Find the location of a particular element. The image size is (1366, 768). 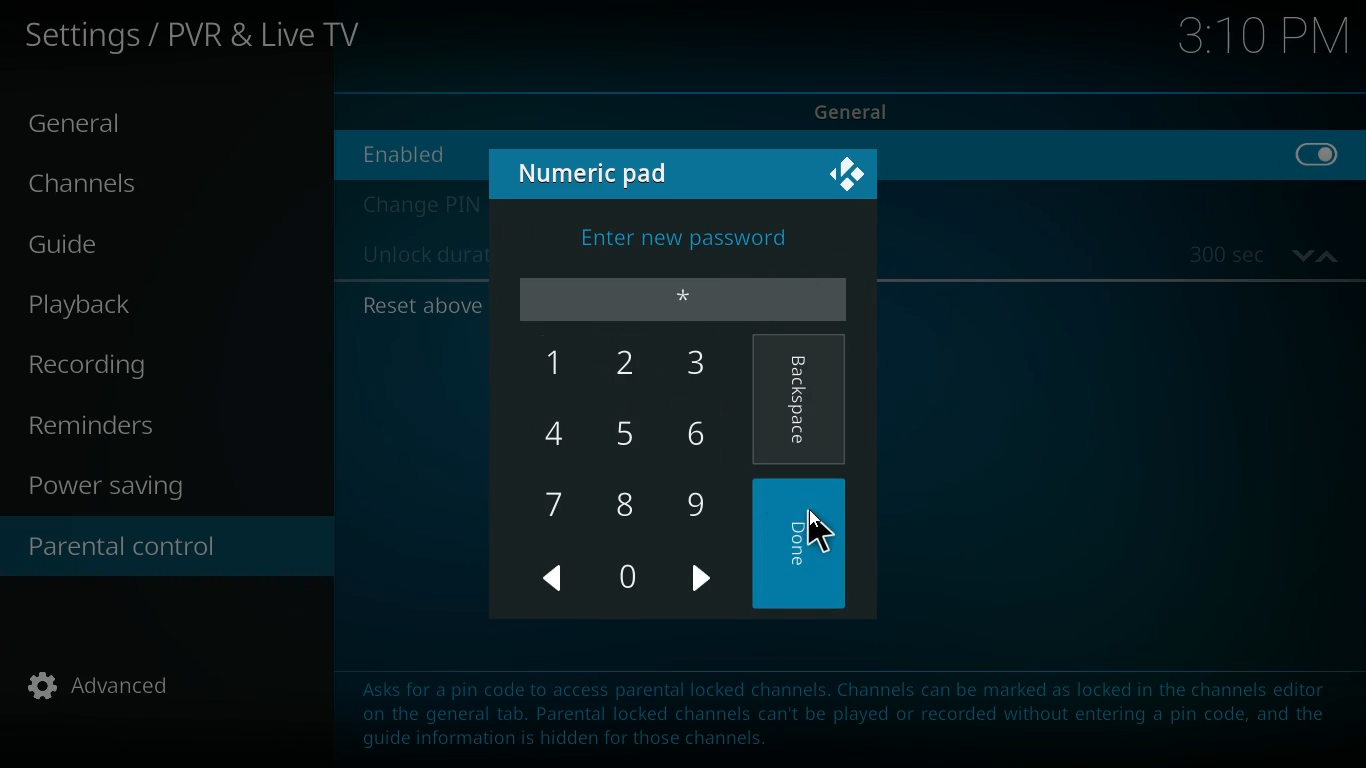

palyback is located at coordinates (102, 305).